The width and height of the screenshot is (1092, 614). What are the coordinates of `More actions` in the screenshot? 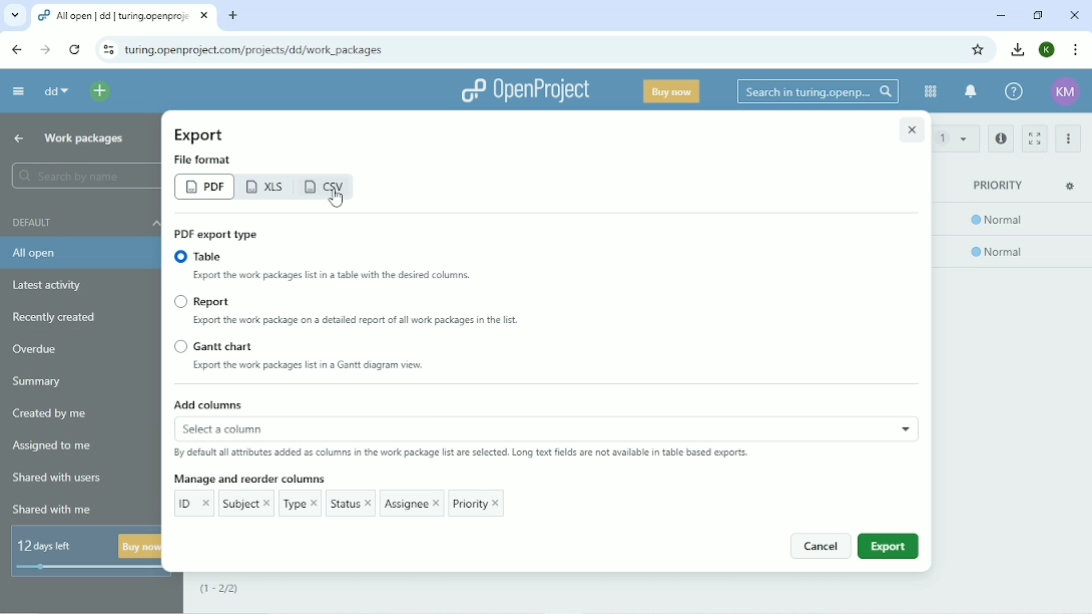 It's located at (1068, 140).